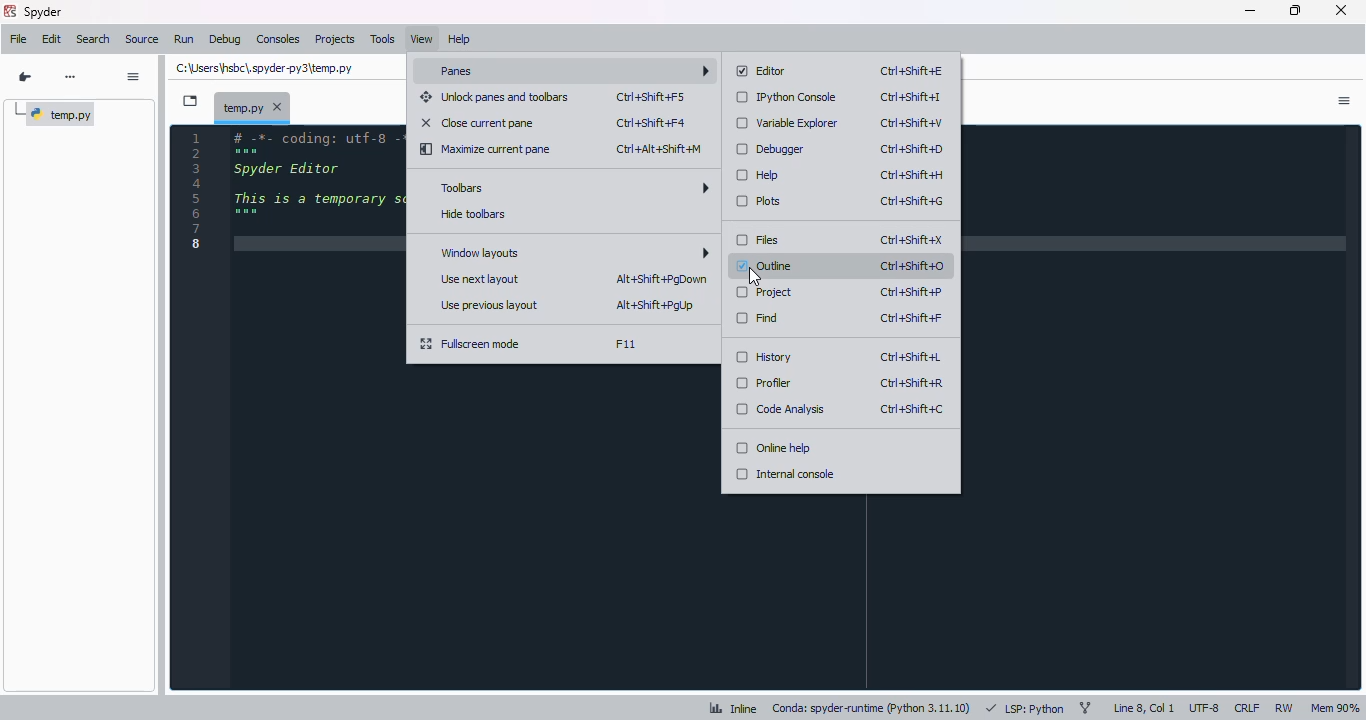 The width and height of the screenshot is (1366, 720). What do you see at coordinates (573, 186) in the screenshot?
I see `toolbars` at bounding box center [573, 186].